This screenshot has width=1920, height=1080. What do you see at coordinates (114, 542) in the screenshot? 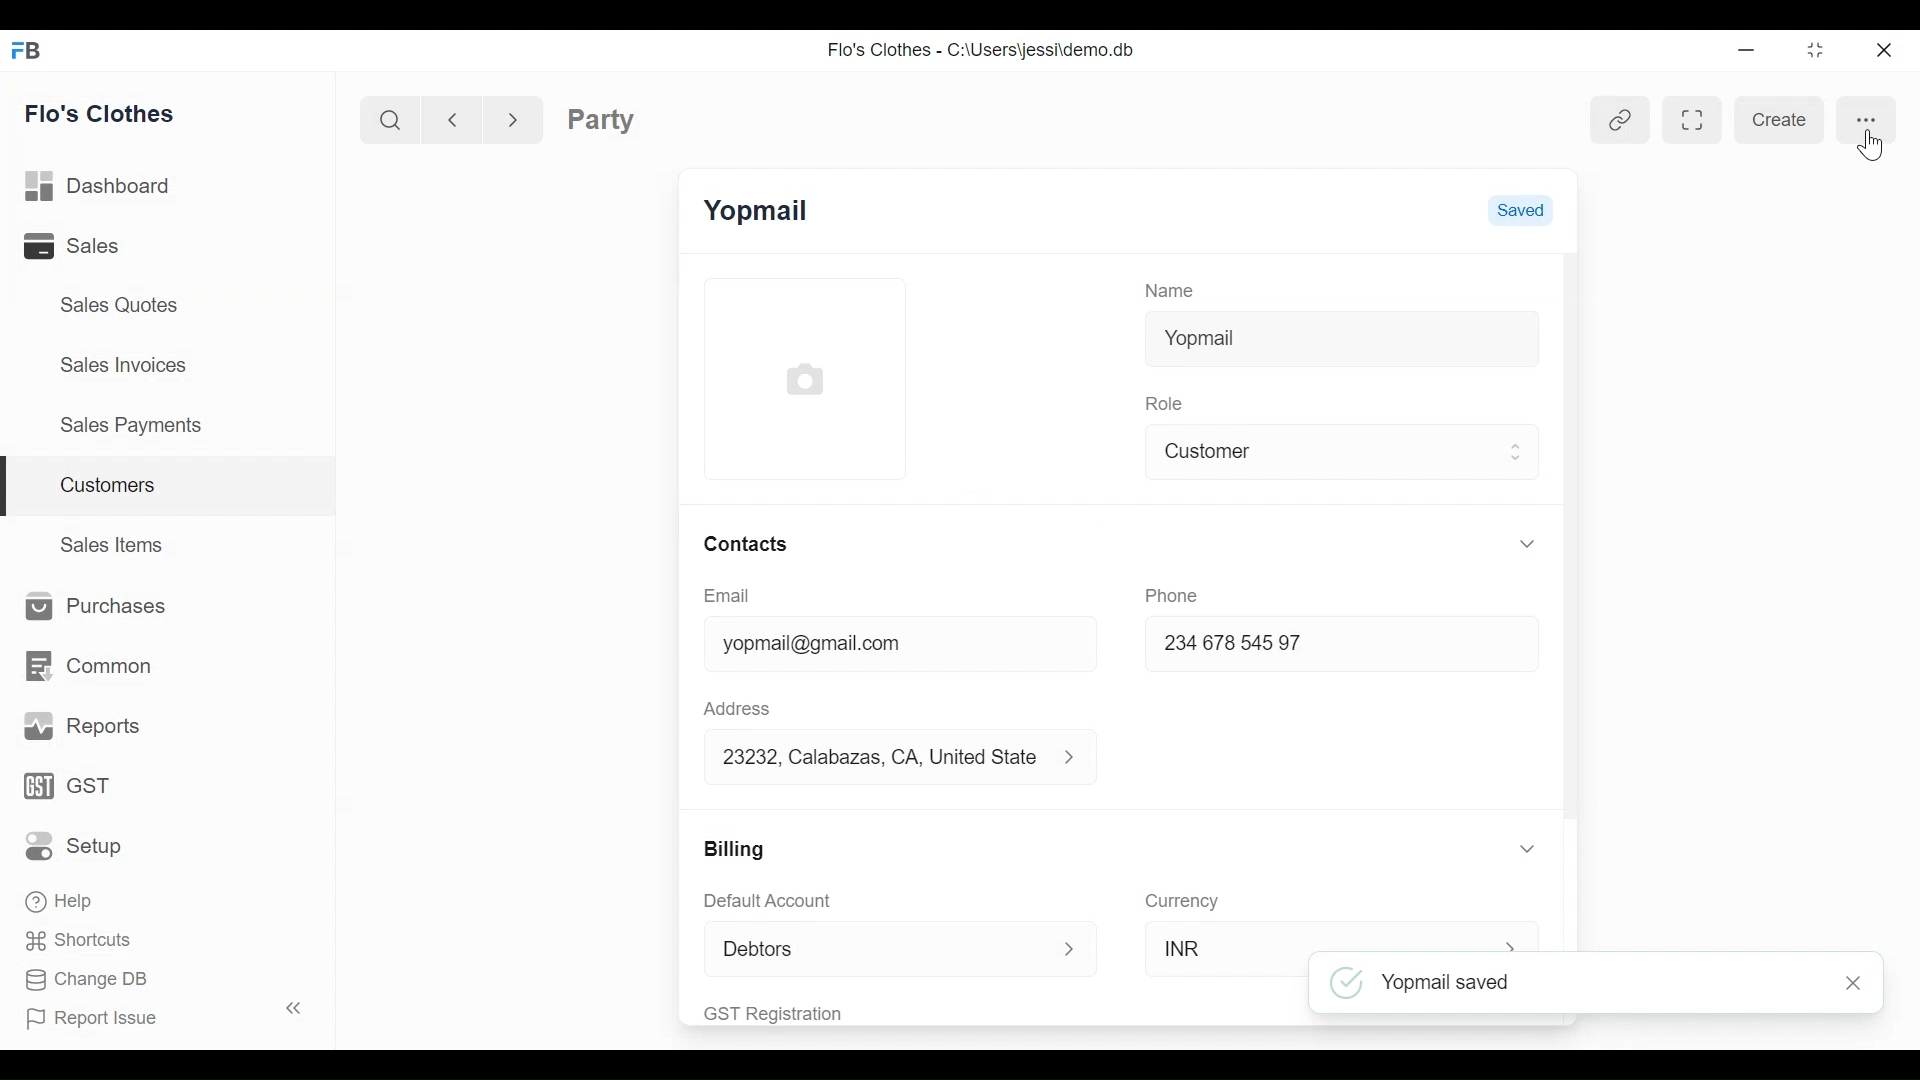
I see `Sales Items` at bounding box center [114, 542].